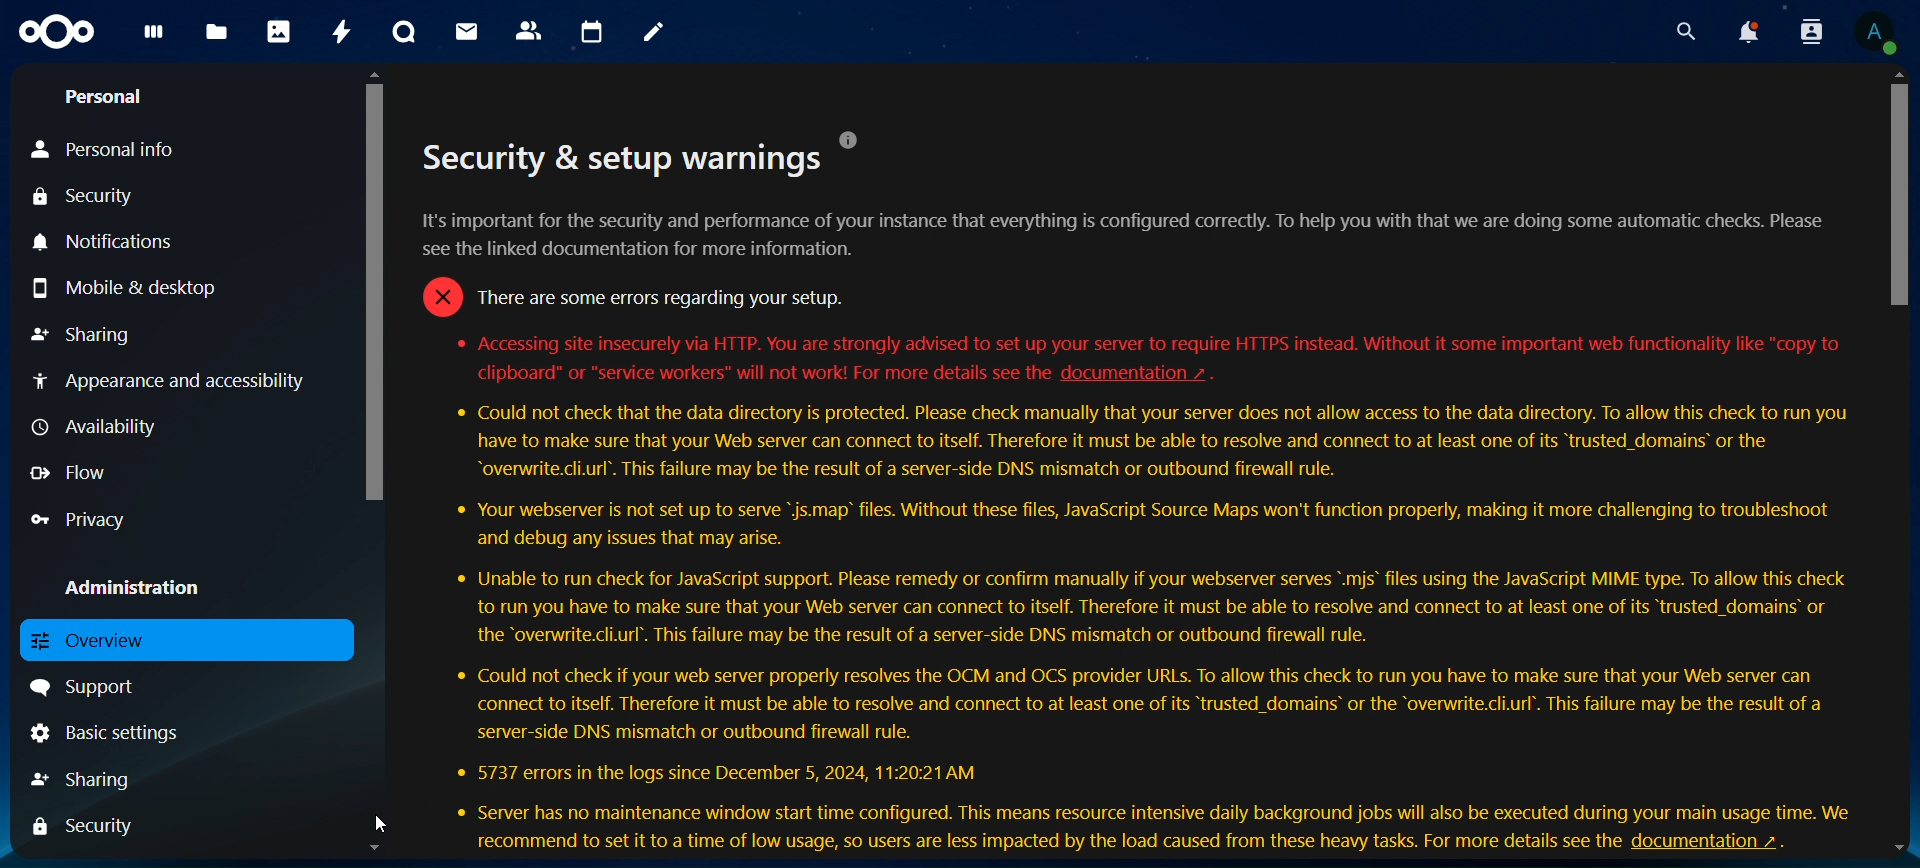  What do you see at coordinates (756, 372) in the screenshot?
I see `text` at bounding box center [756, 372].